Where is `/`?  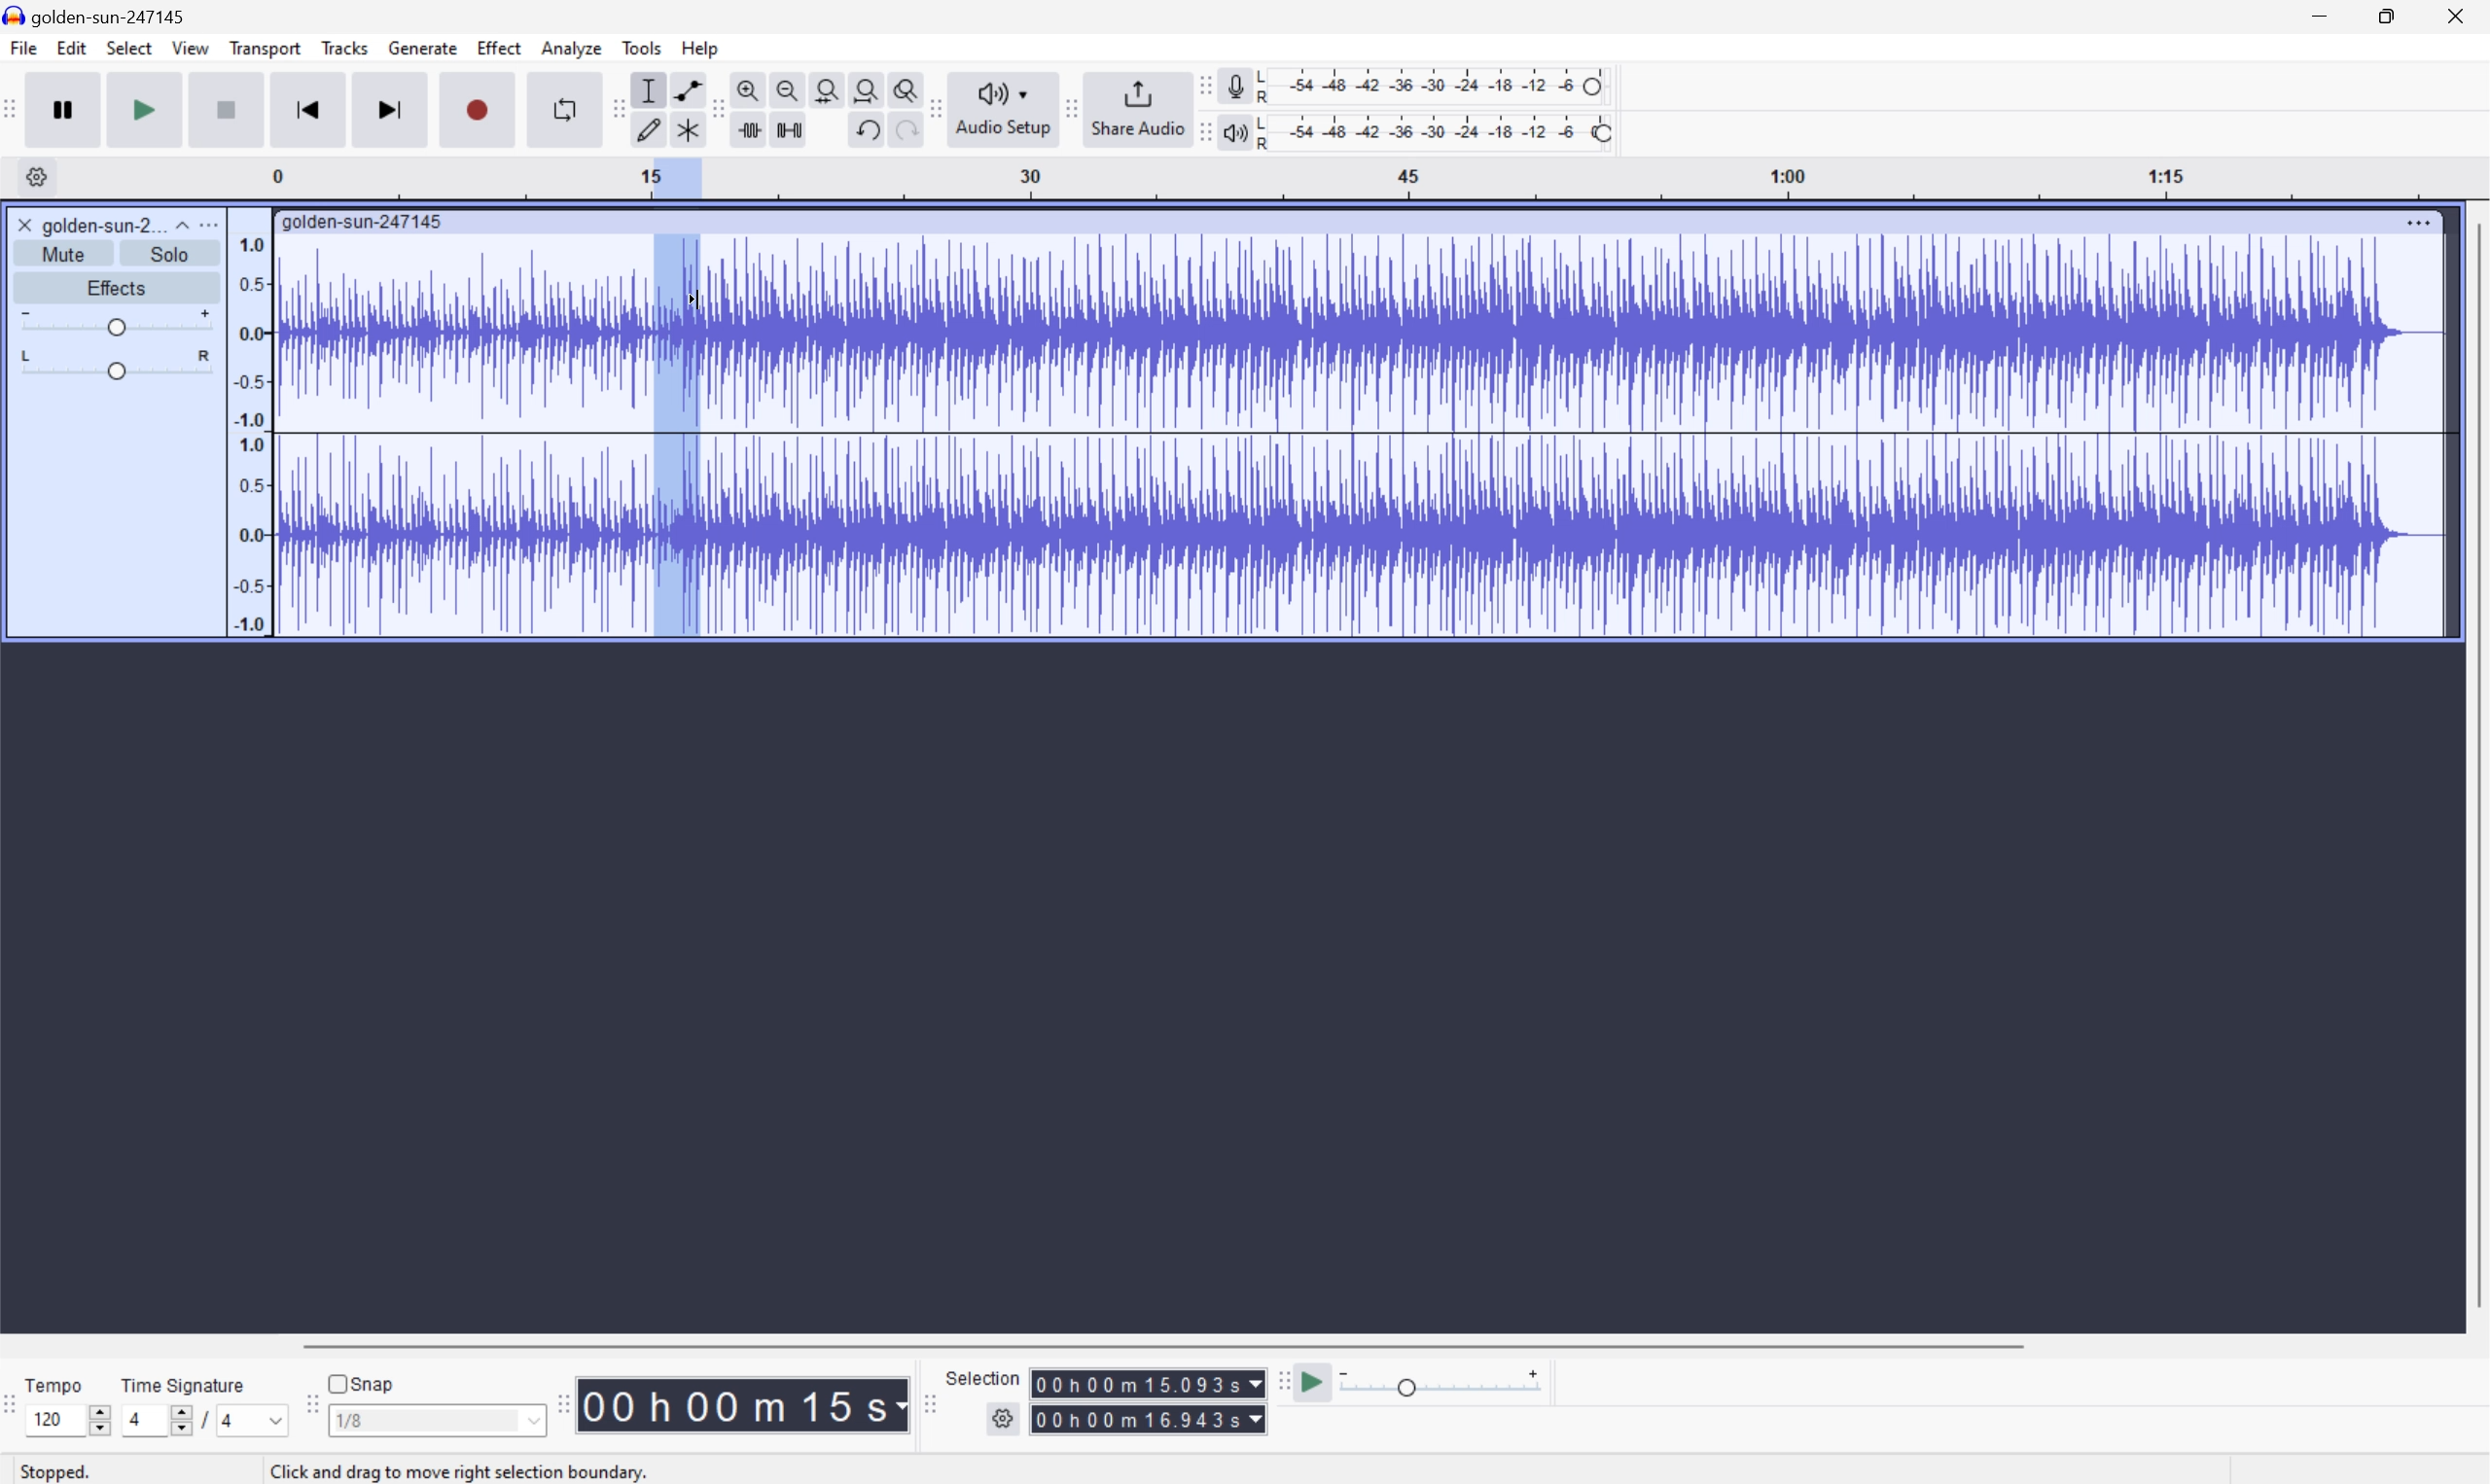 / is located at coordinates (201, 1418).